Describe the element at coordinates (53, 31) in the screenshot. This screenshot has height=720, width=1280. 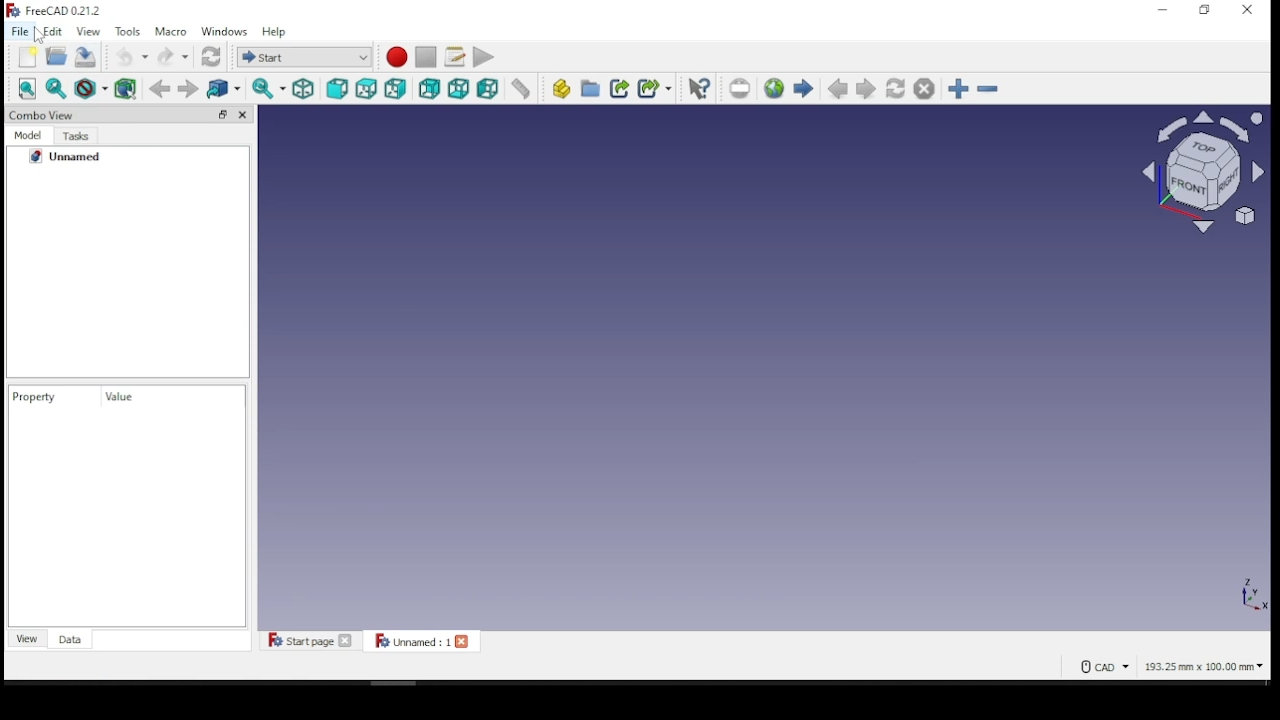
I see `edit` at that location.